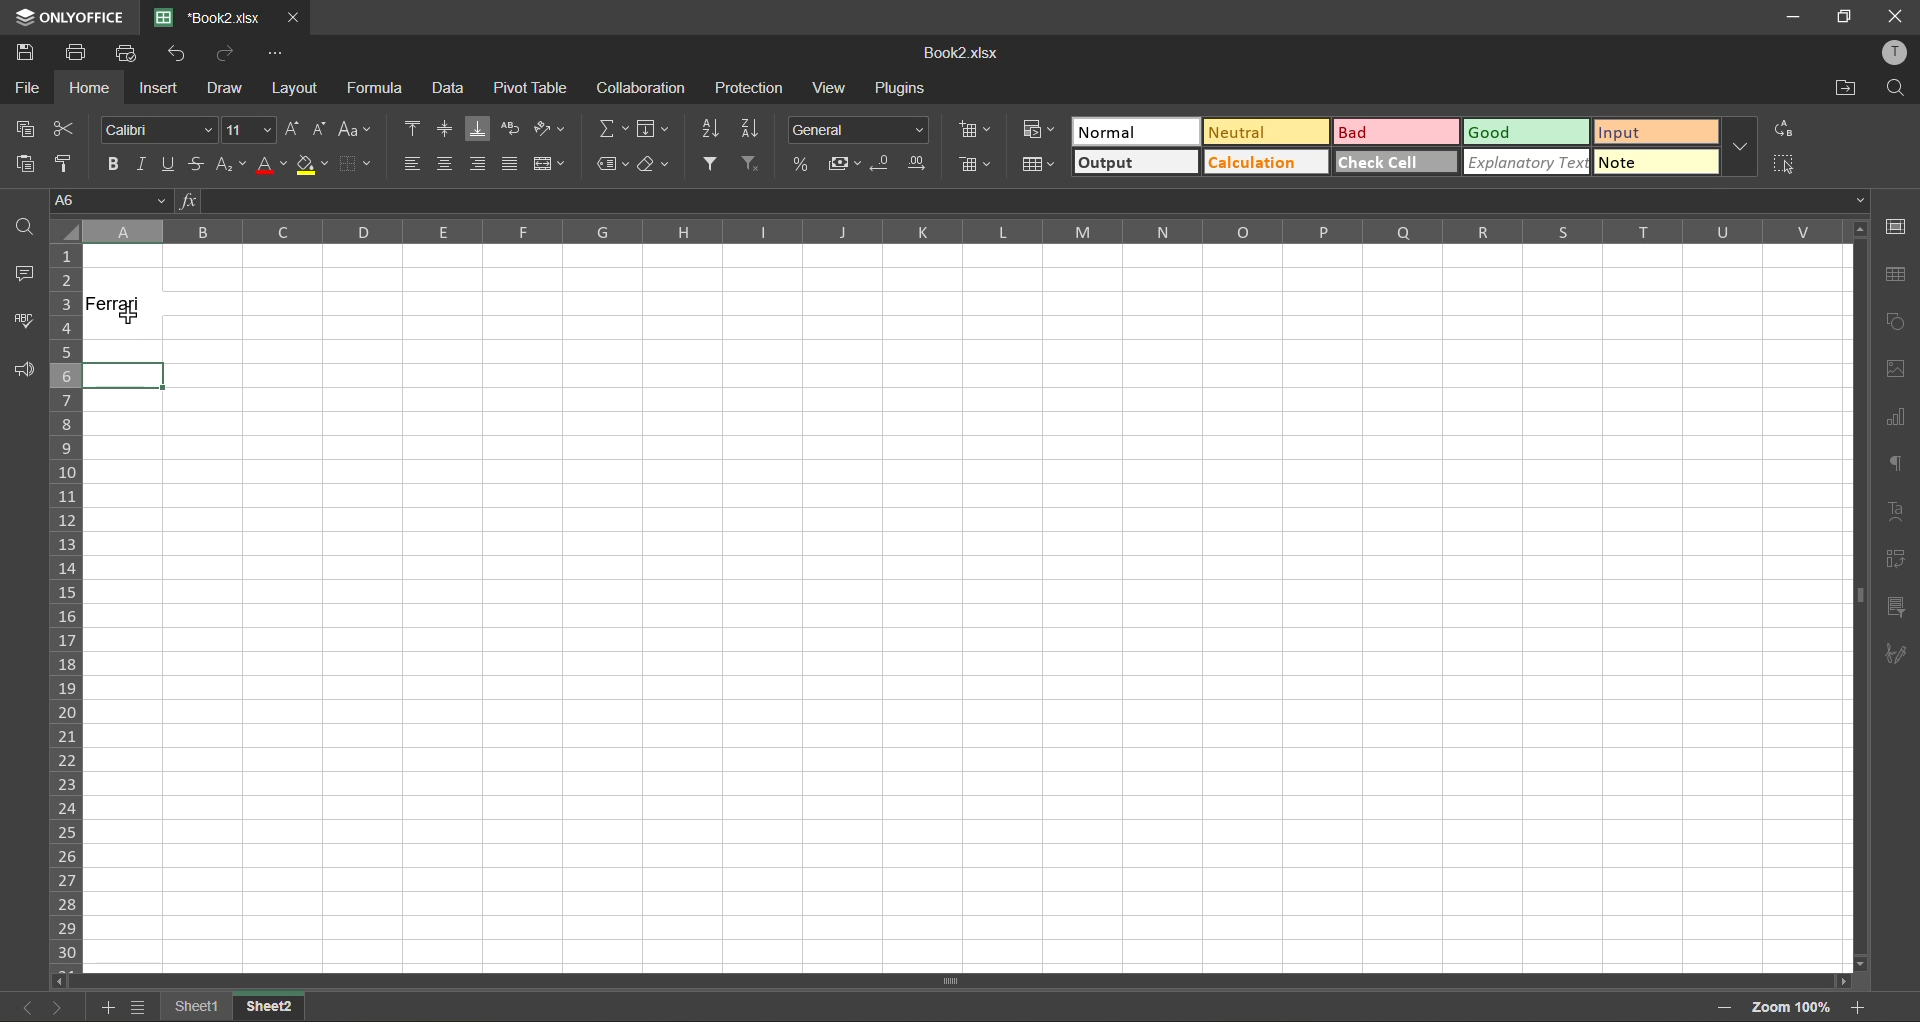  I want to click on pivot table, so click(1897, 559).